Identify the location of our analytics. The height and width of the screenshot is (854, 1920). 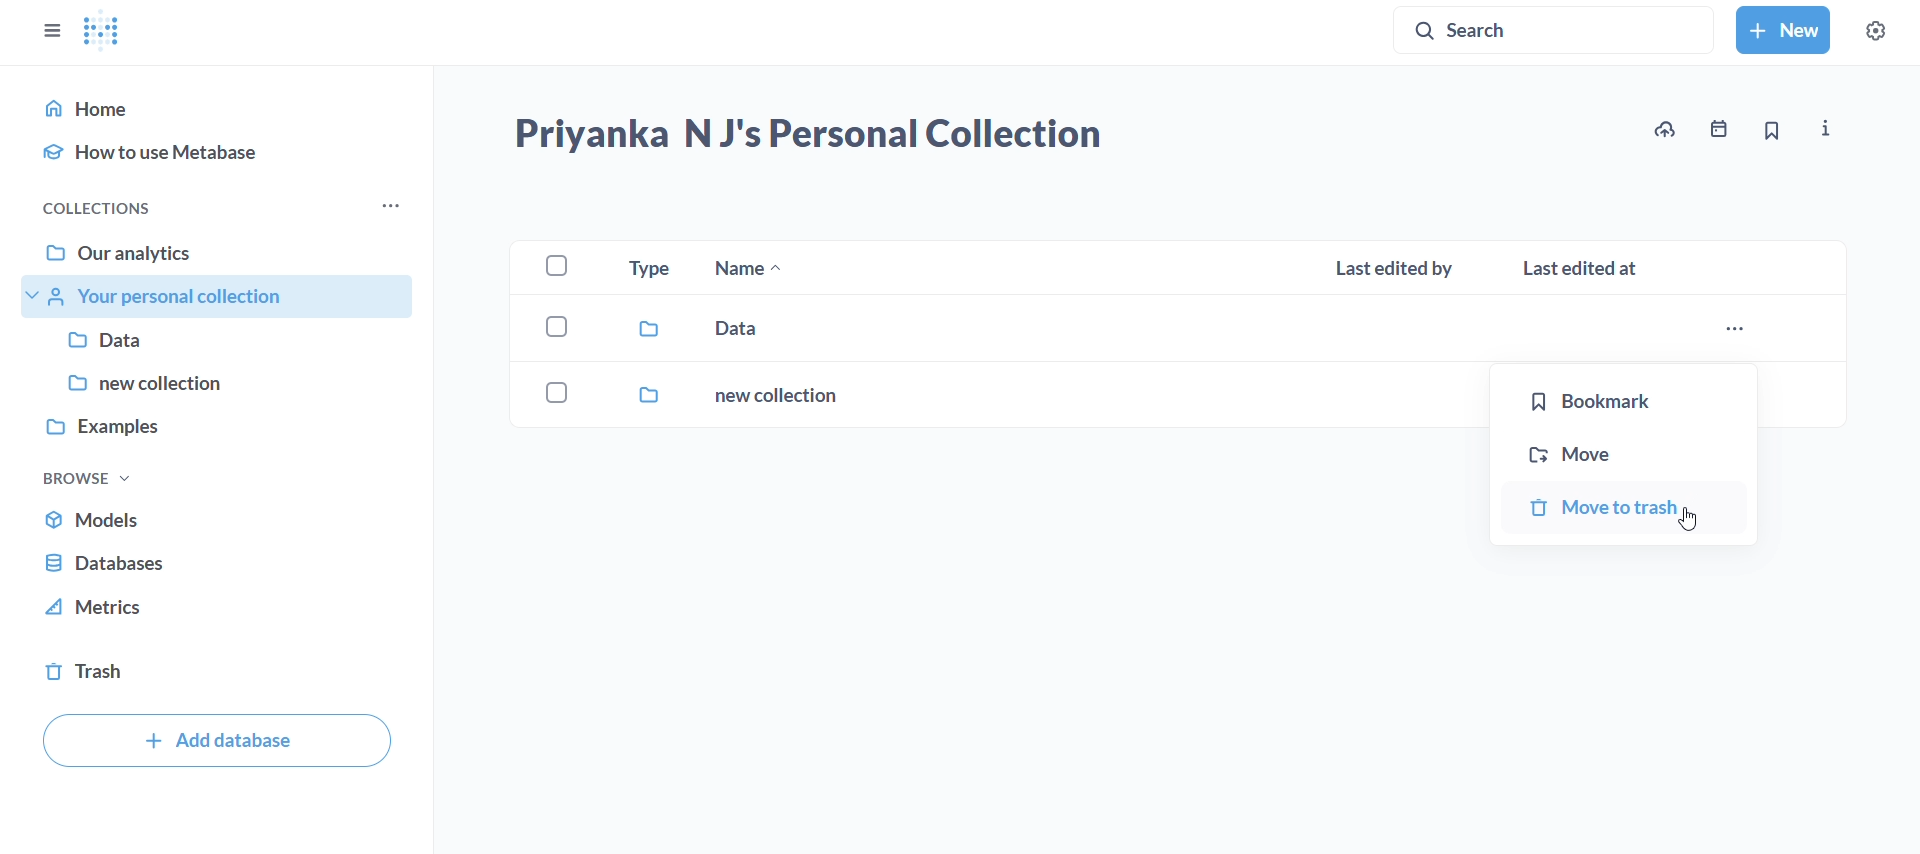
(224, 257).